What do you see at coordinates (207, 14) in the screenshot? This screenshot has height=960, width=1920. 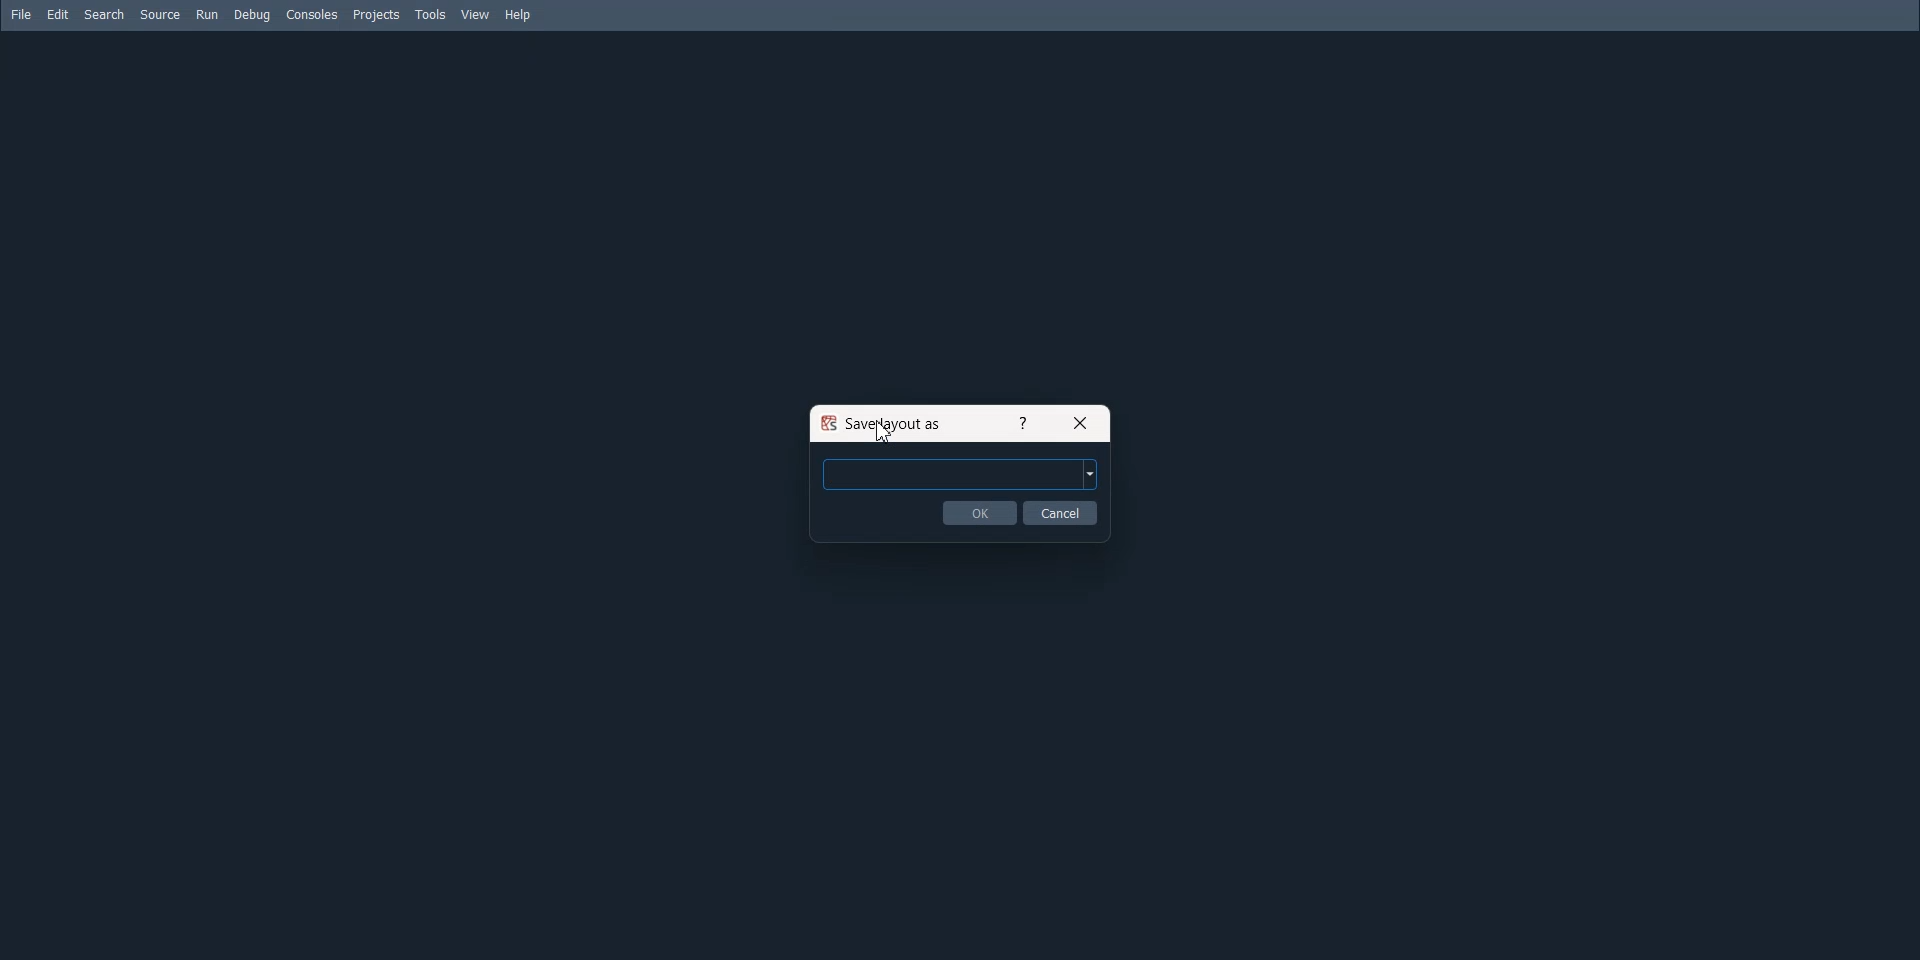 I see `Run` at bounding box center [207, 14].